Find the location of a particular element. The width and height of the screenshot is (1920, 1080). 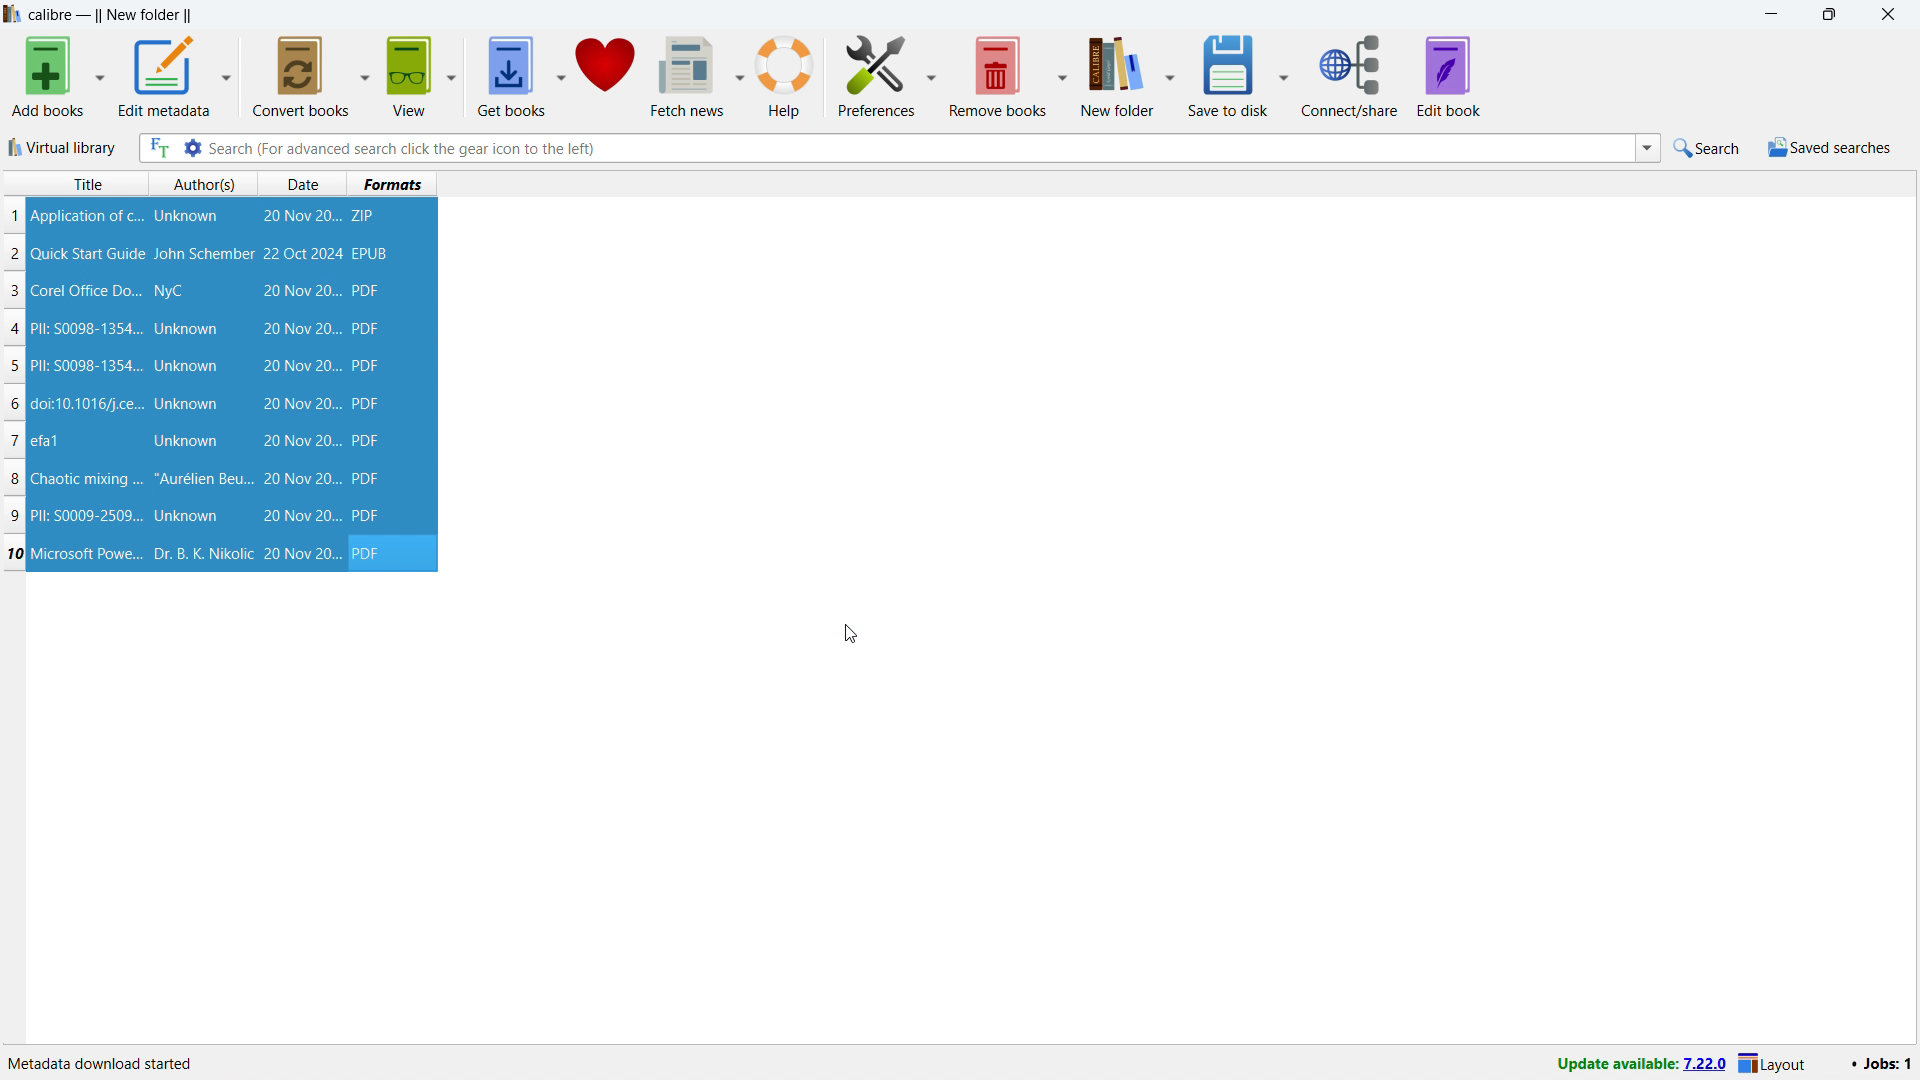

preferences is located at coordinates (876, 75).